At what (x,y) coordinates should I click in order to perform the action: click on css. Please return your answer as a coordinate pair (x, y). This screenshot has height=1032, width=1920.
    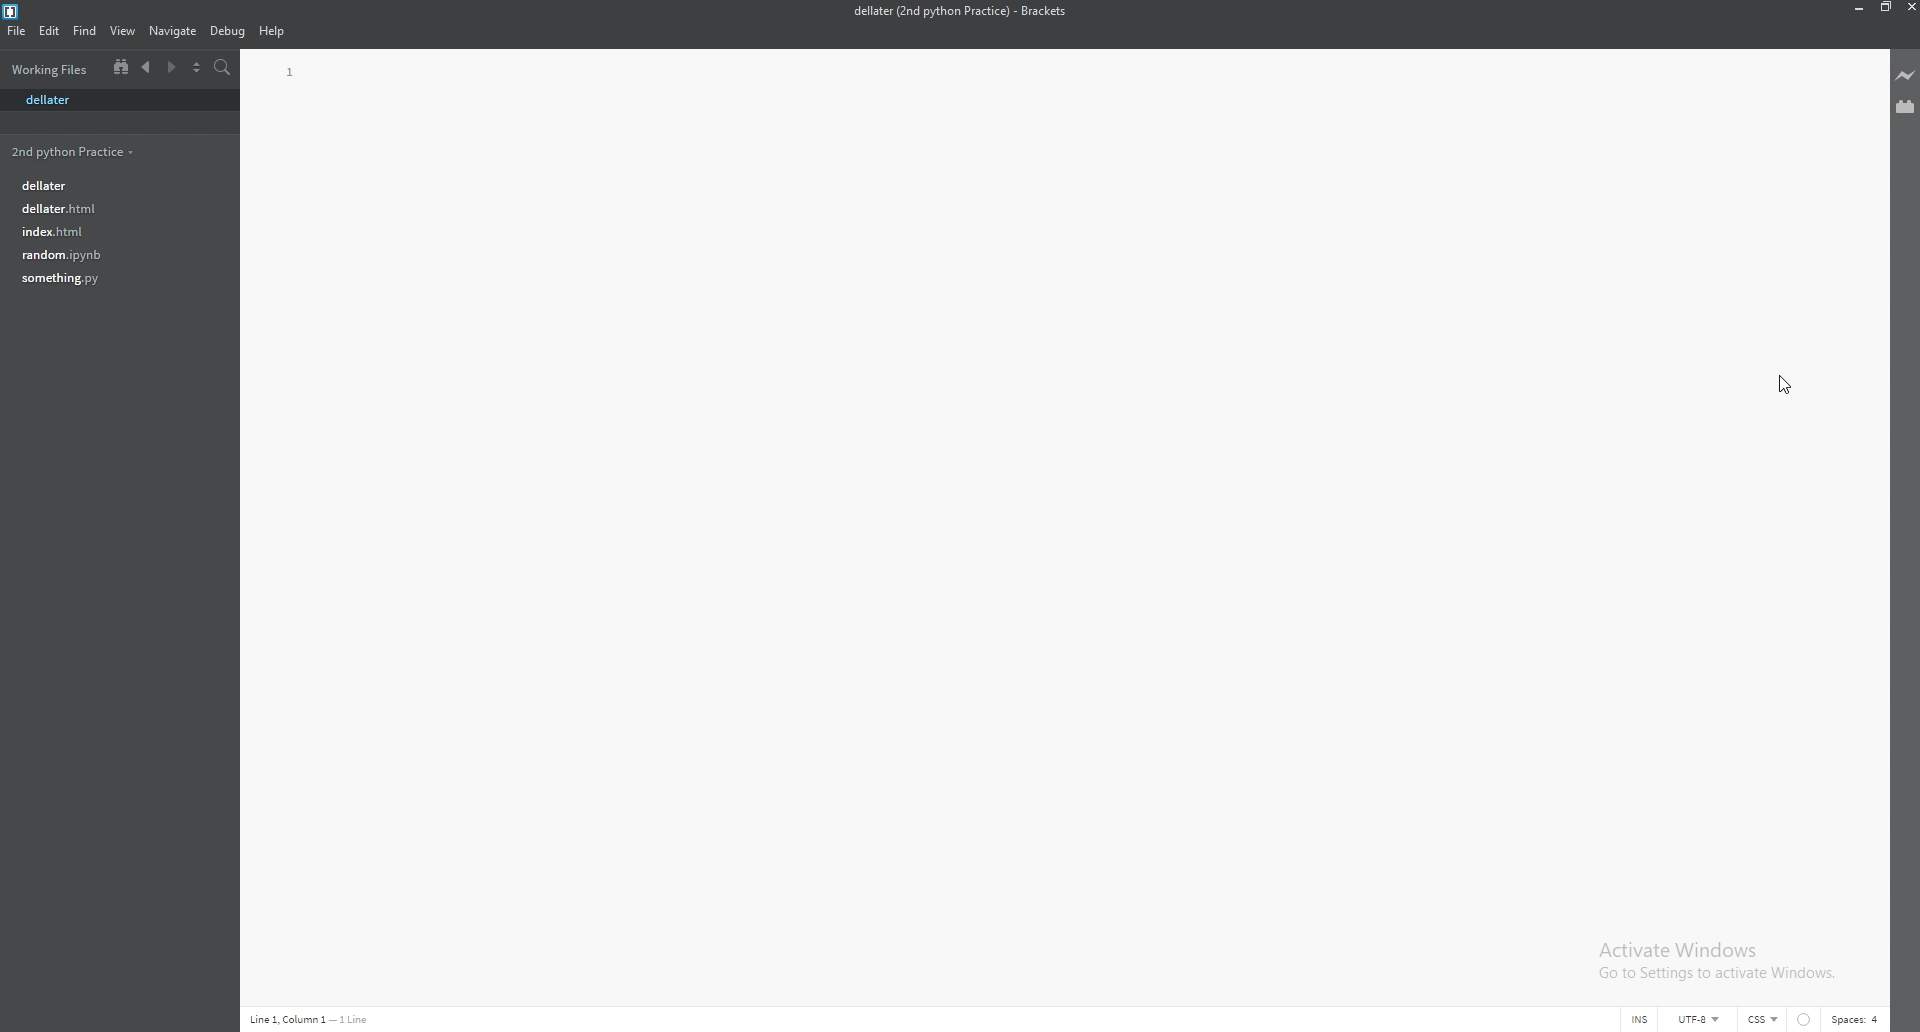
    Looking at the image, I should click on (1764, 1019).